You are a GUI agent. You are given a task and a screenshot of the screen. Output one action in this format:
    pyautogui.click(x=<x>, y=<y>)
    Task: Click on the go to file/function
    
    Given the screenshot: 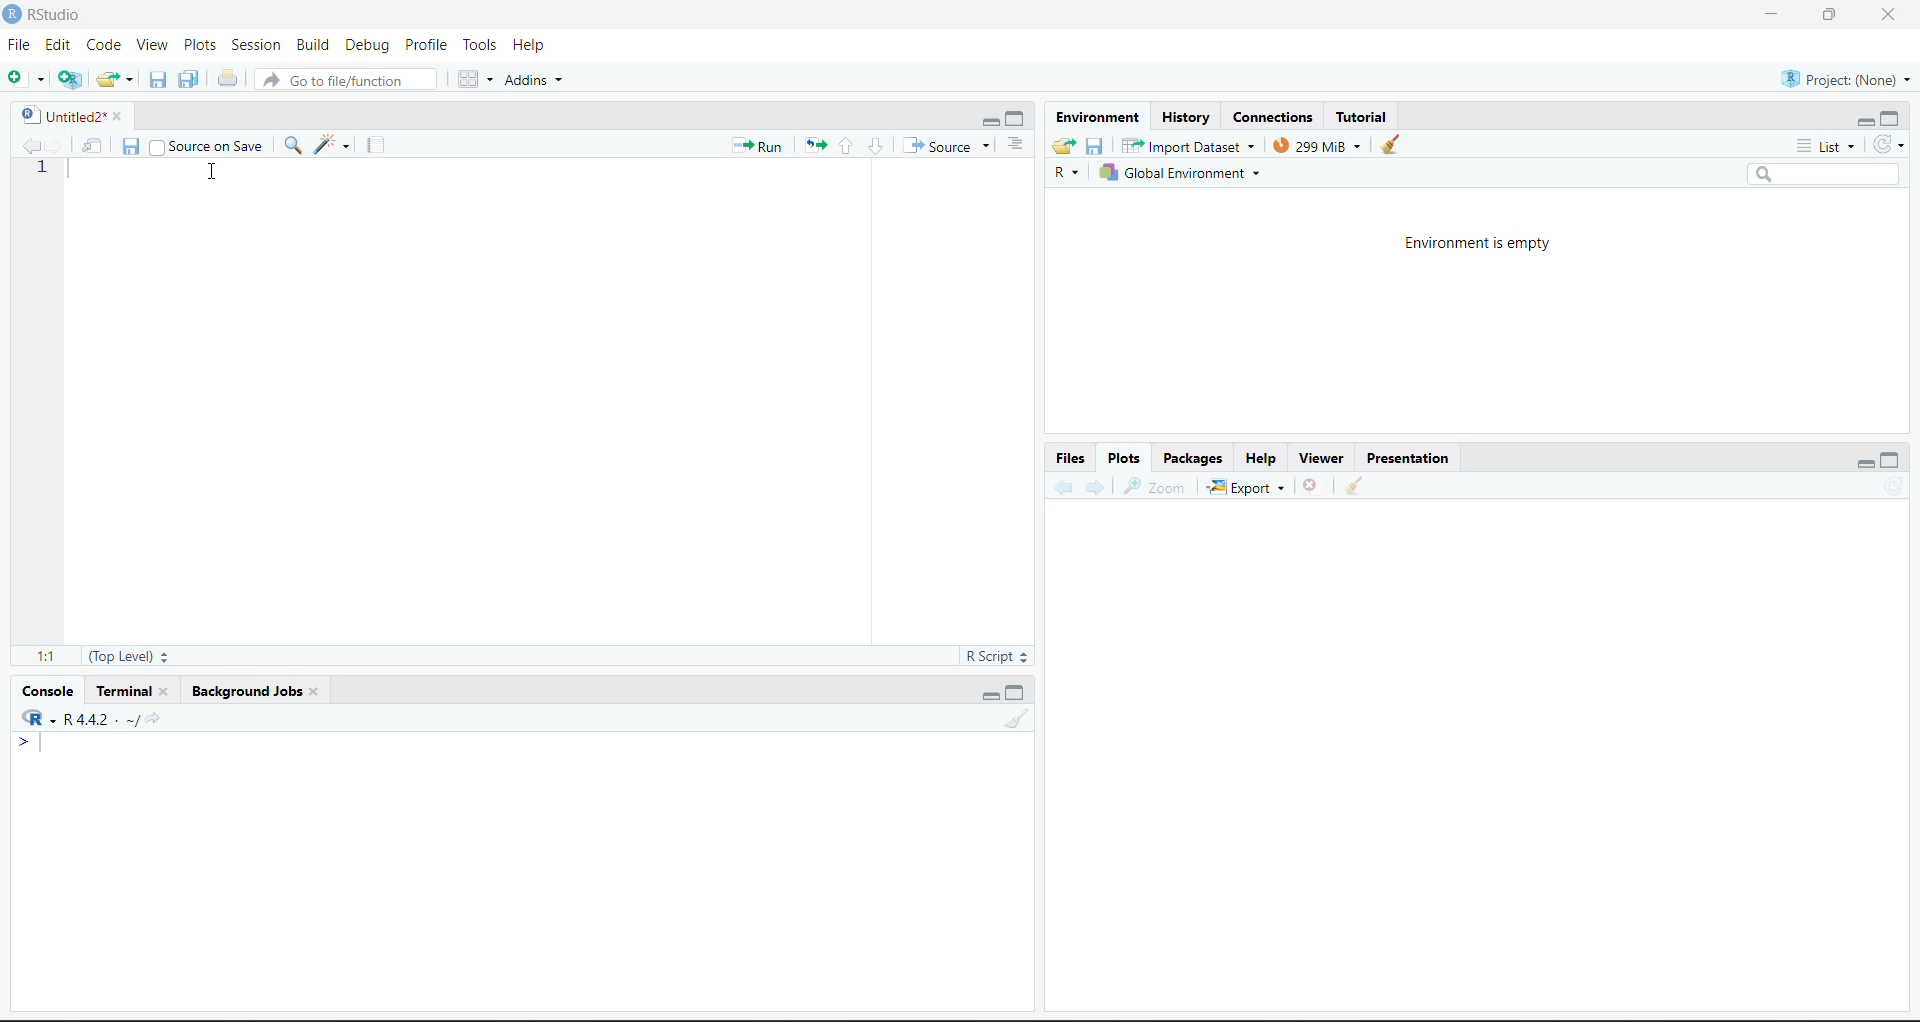 What is the action you would take?
    pyautogui.click(x=344, y=80)
    